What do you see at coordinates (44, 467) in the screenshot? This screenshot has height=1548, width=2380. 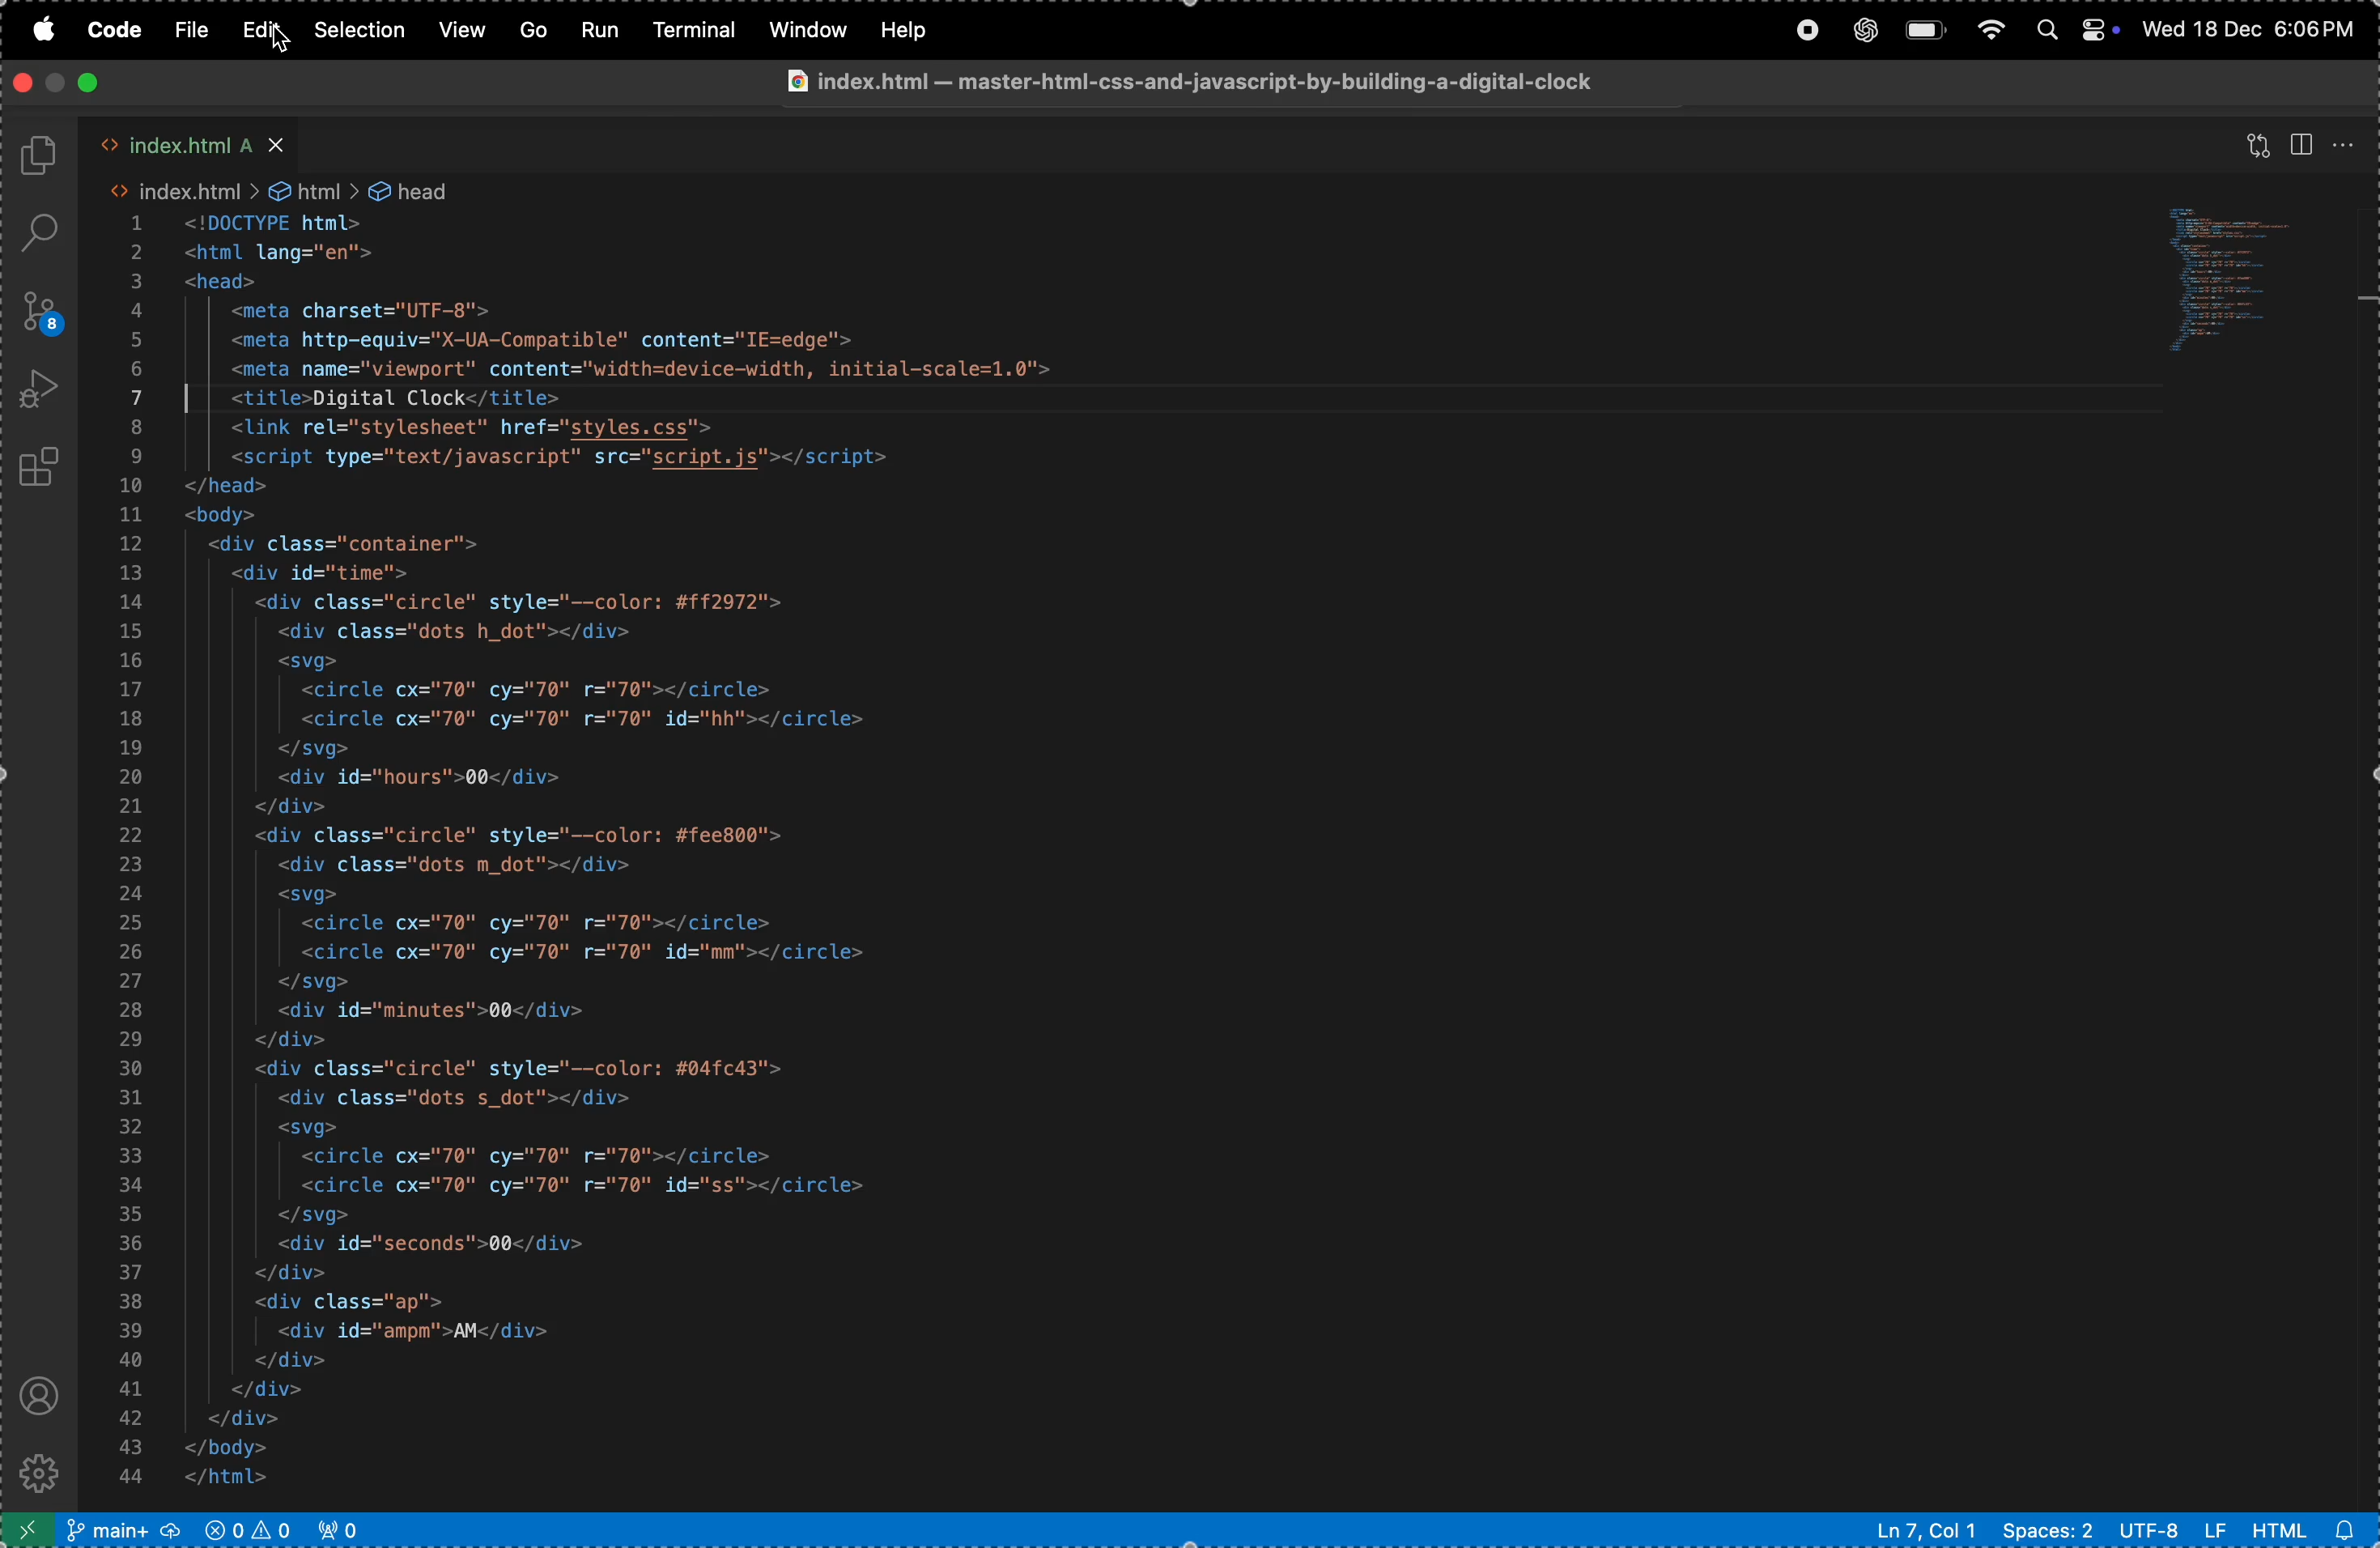 I see `extensions` at bounding box center [44, 467].